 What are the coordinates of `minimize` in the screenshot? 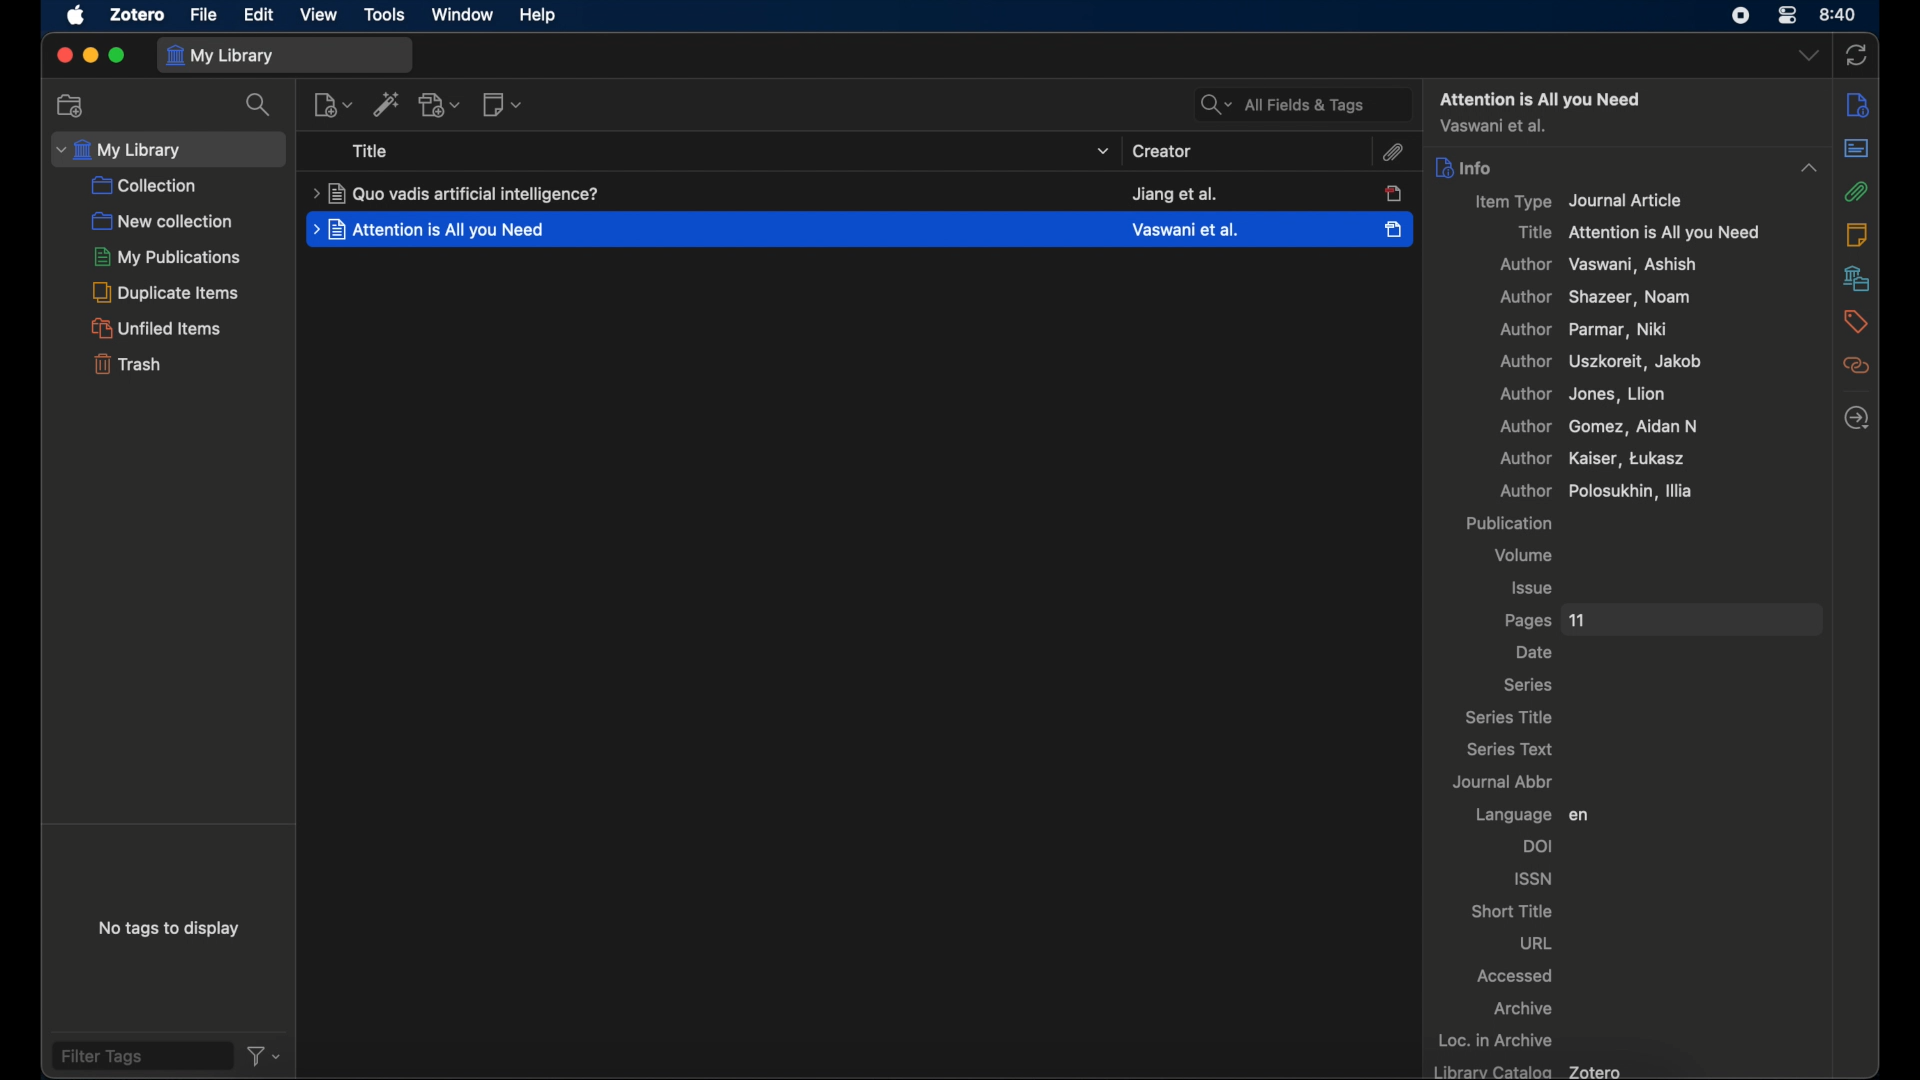 It's located at (90, 54).